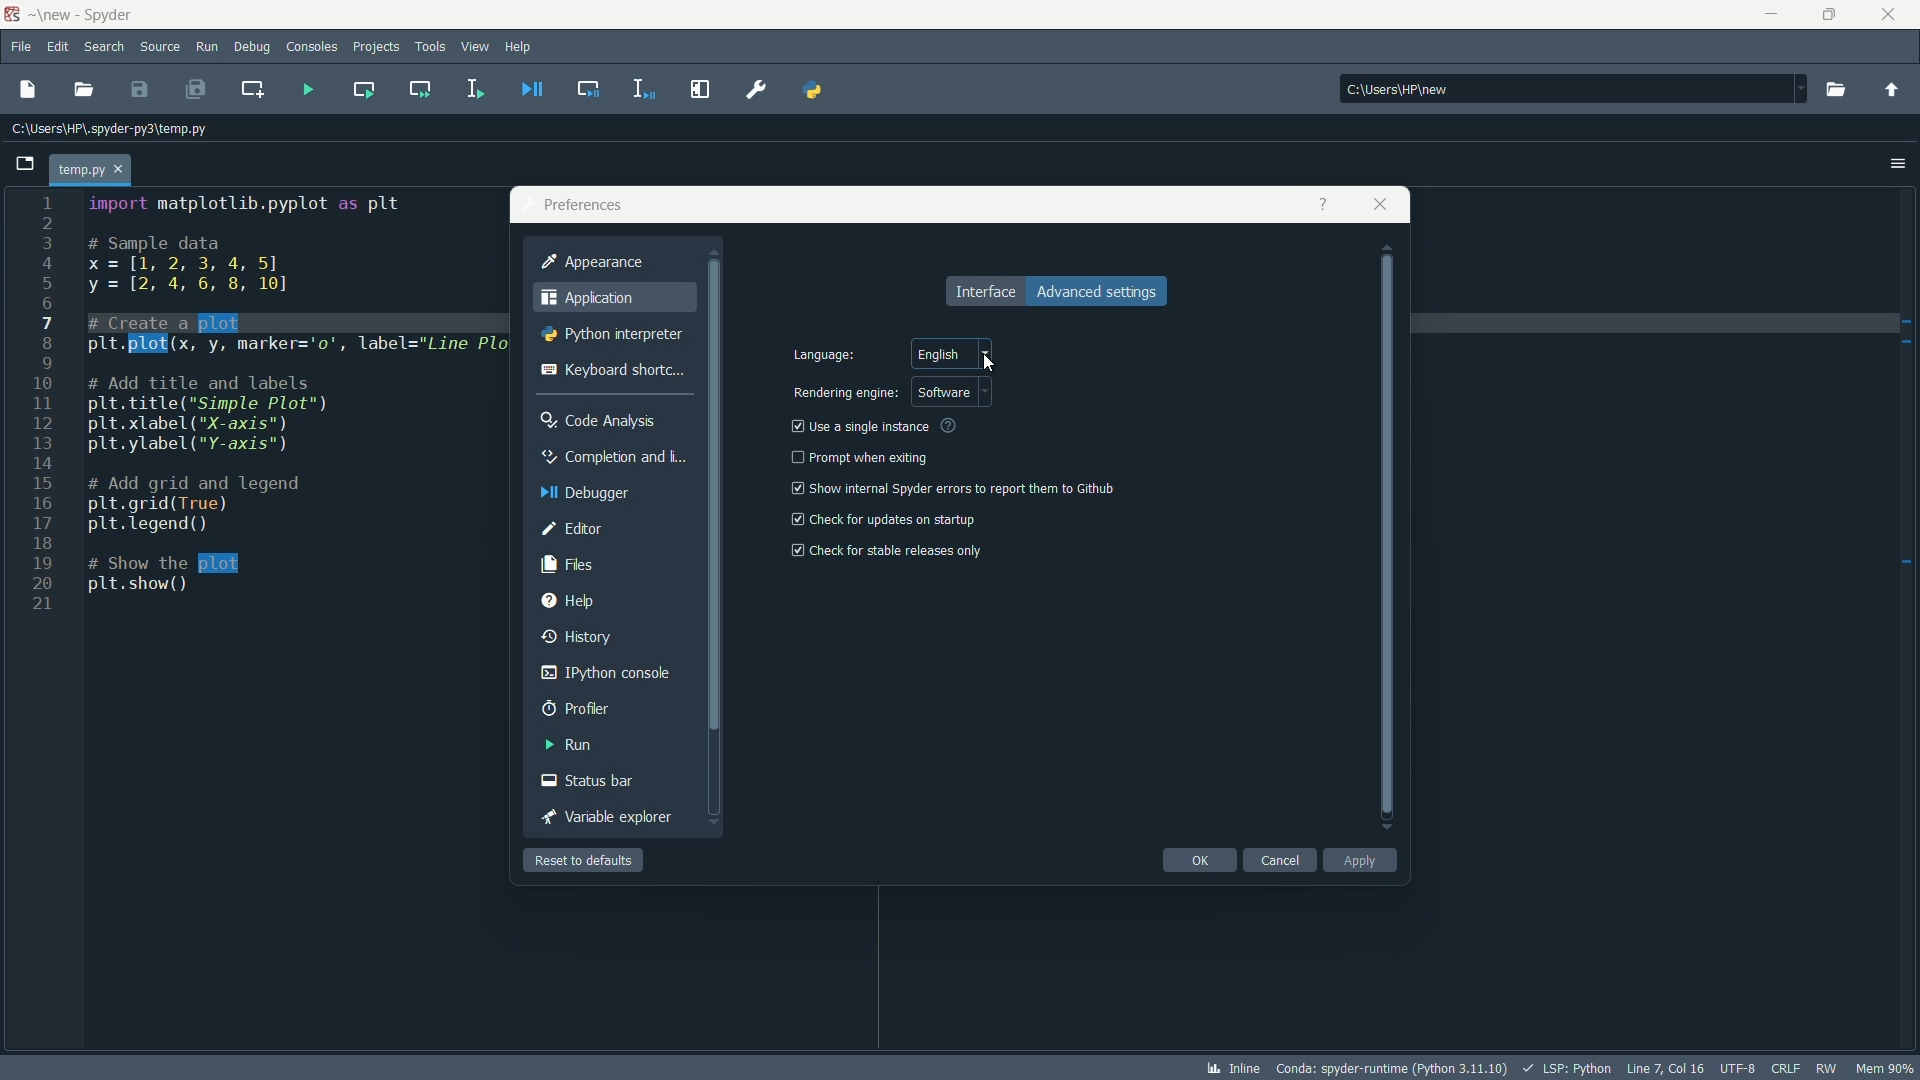 The width and height of the screenshot is (1920, 1080). Describe the element at coordinates (472, 88) in the screenshot. I see `run selection` at that location.